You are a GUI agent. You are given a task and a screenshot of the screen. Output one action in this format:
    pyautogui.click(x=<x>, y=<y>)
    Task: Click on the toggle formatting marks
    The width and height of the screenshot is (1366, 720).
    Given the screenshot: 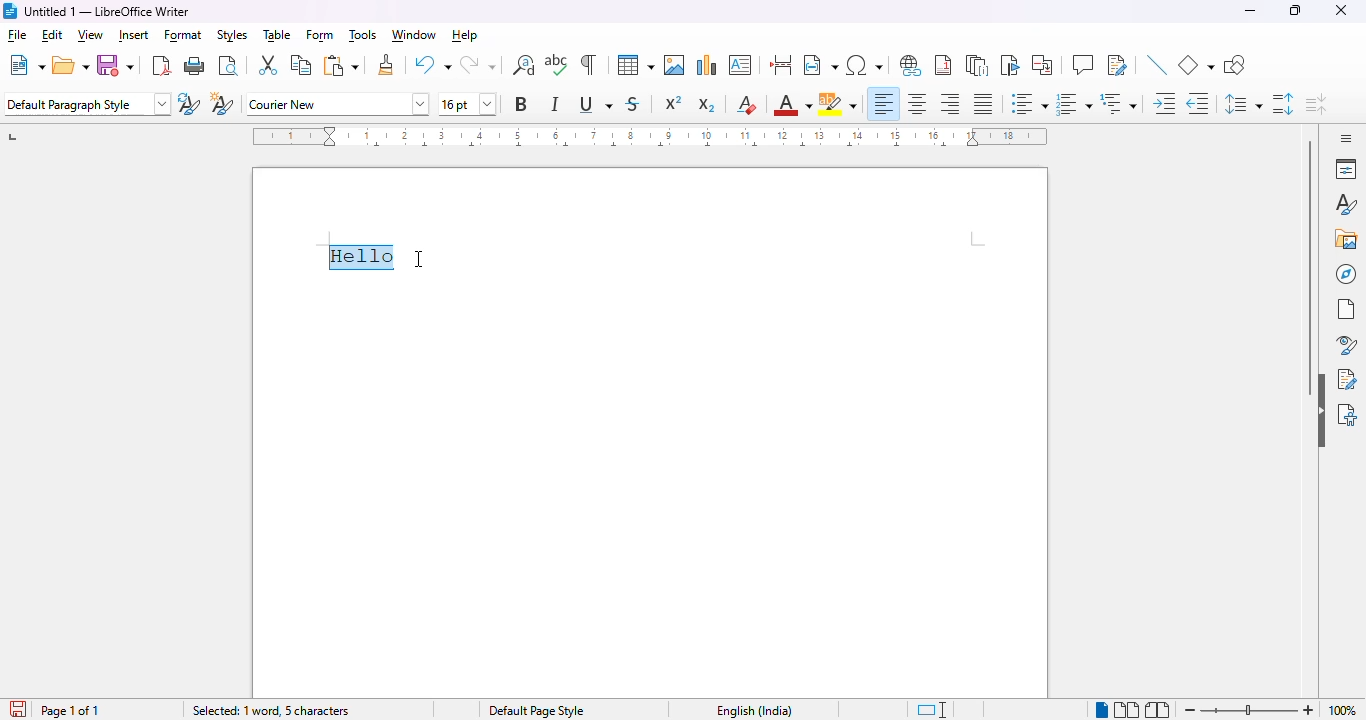 What is the action you would take?
    pyautogui.click(x=588, y=64)
    